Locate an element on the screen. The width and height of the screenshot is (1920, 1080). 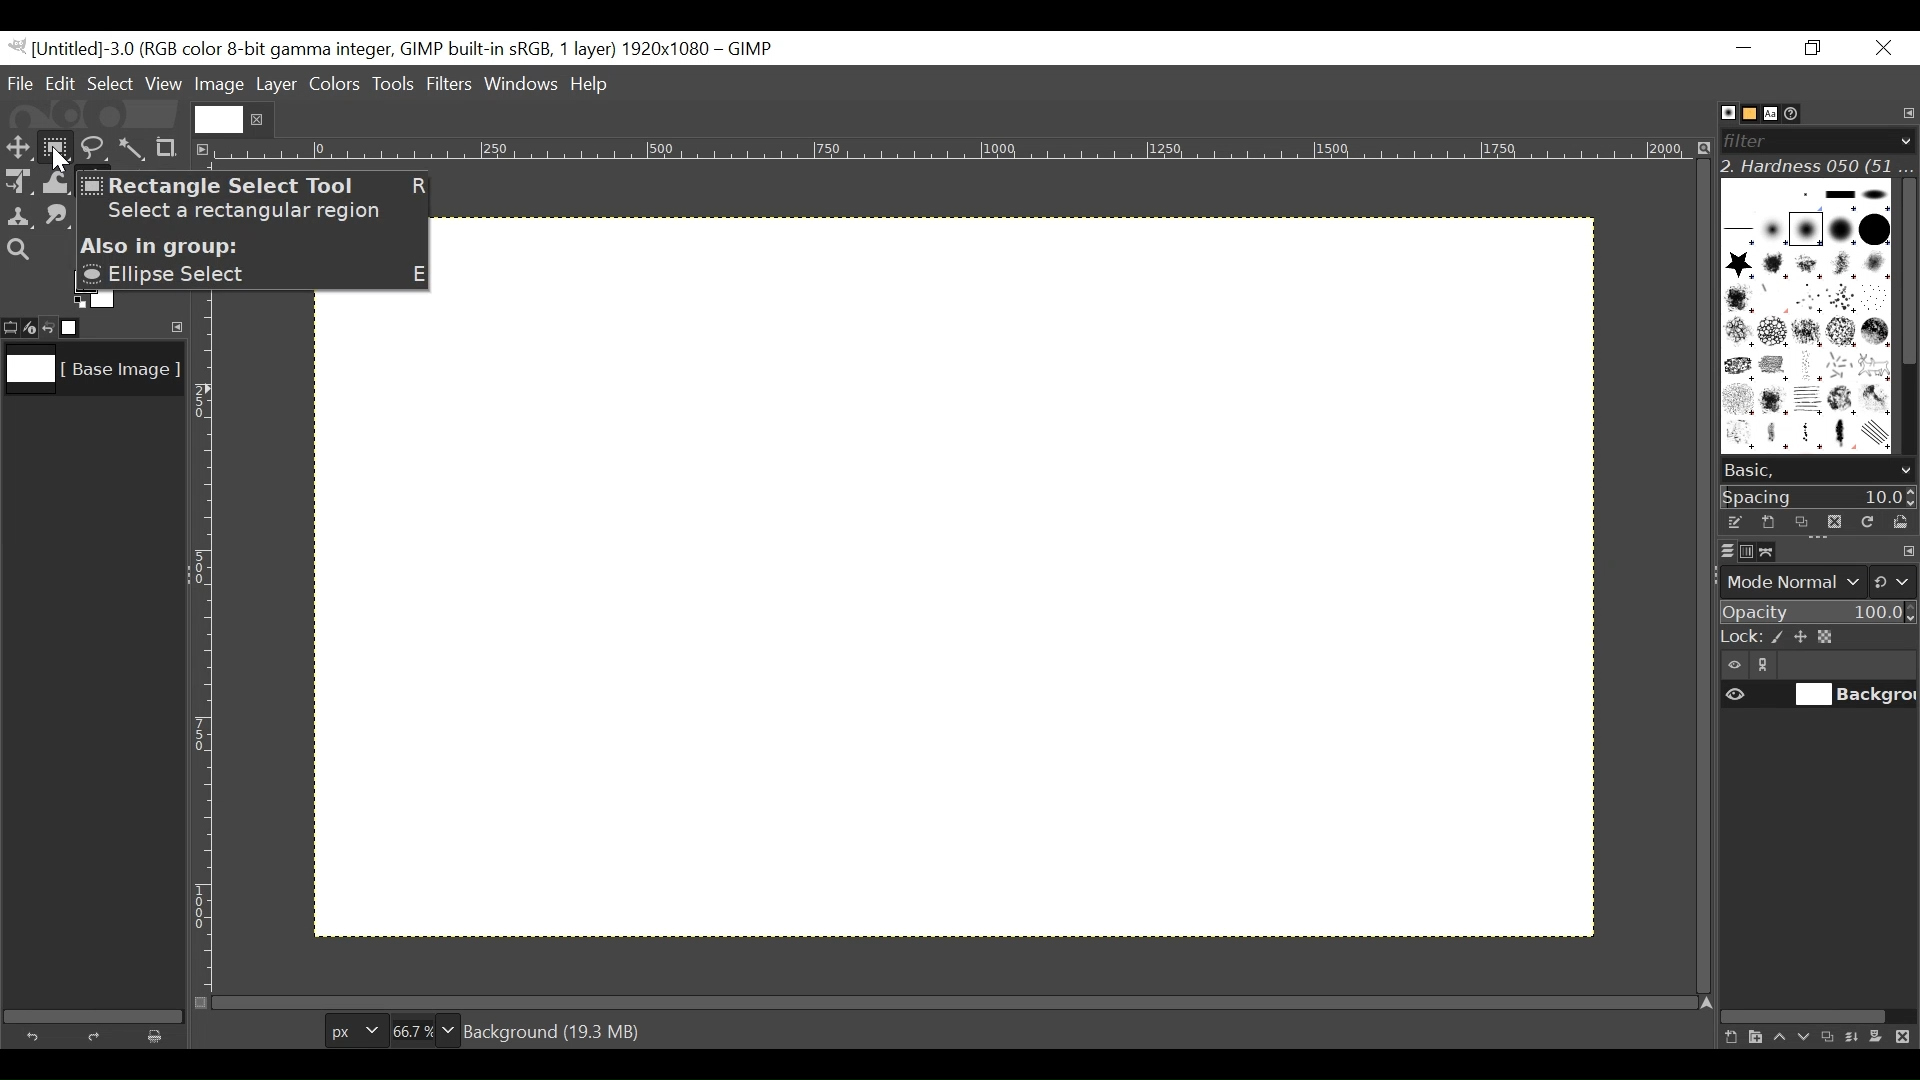
Image is located at coordinates (219, 85).